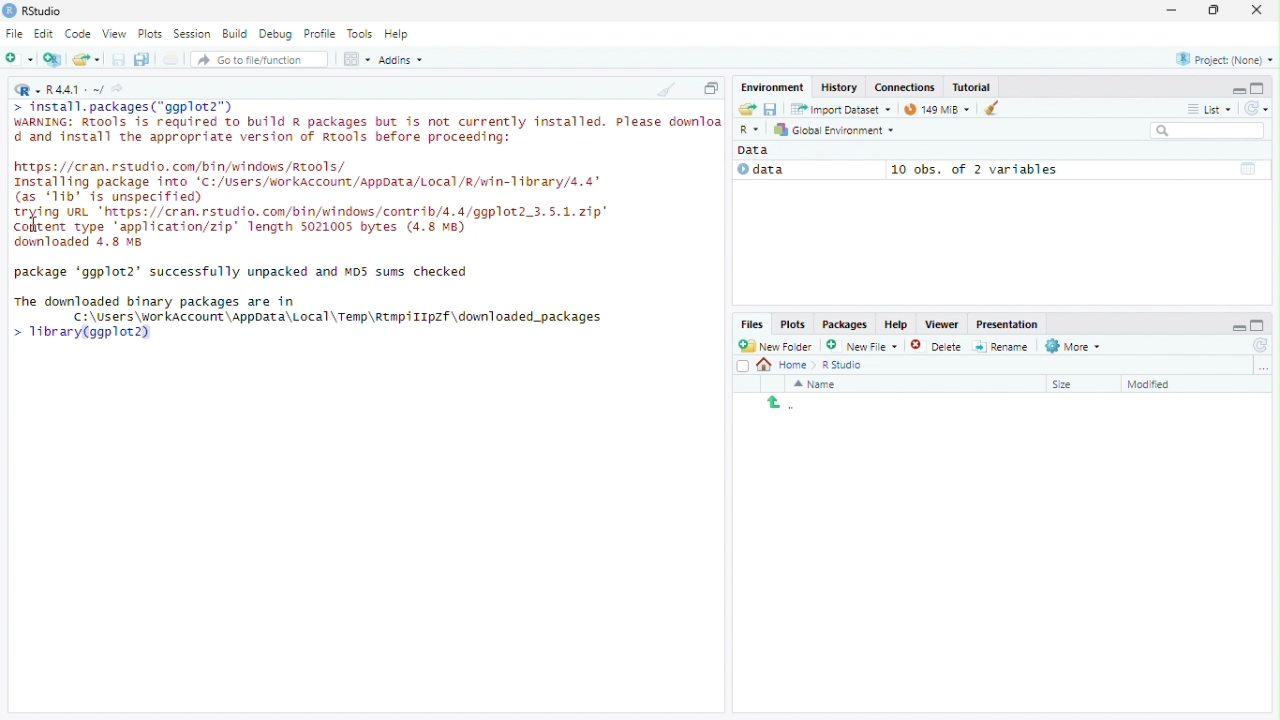 The width and height of the screenshot is (1280, 720). What do you see at coordinates (937, 345) in the screenshot?
I see `Delete` at bounding box center [937, 345].